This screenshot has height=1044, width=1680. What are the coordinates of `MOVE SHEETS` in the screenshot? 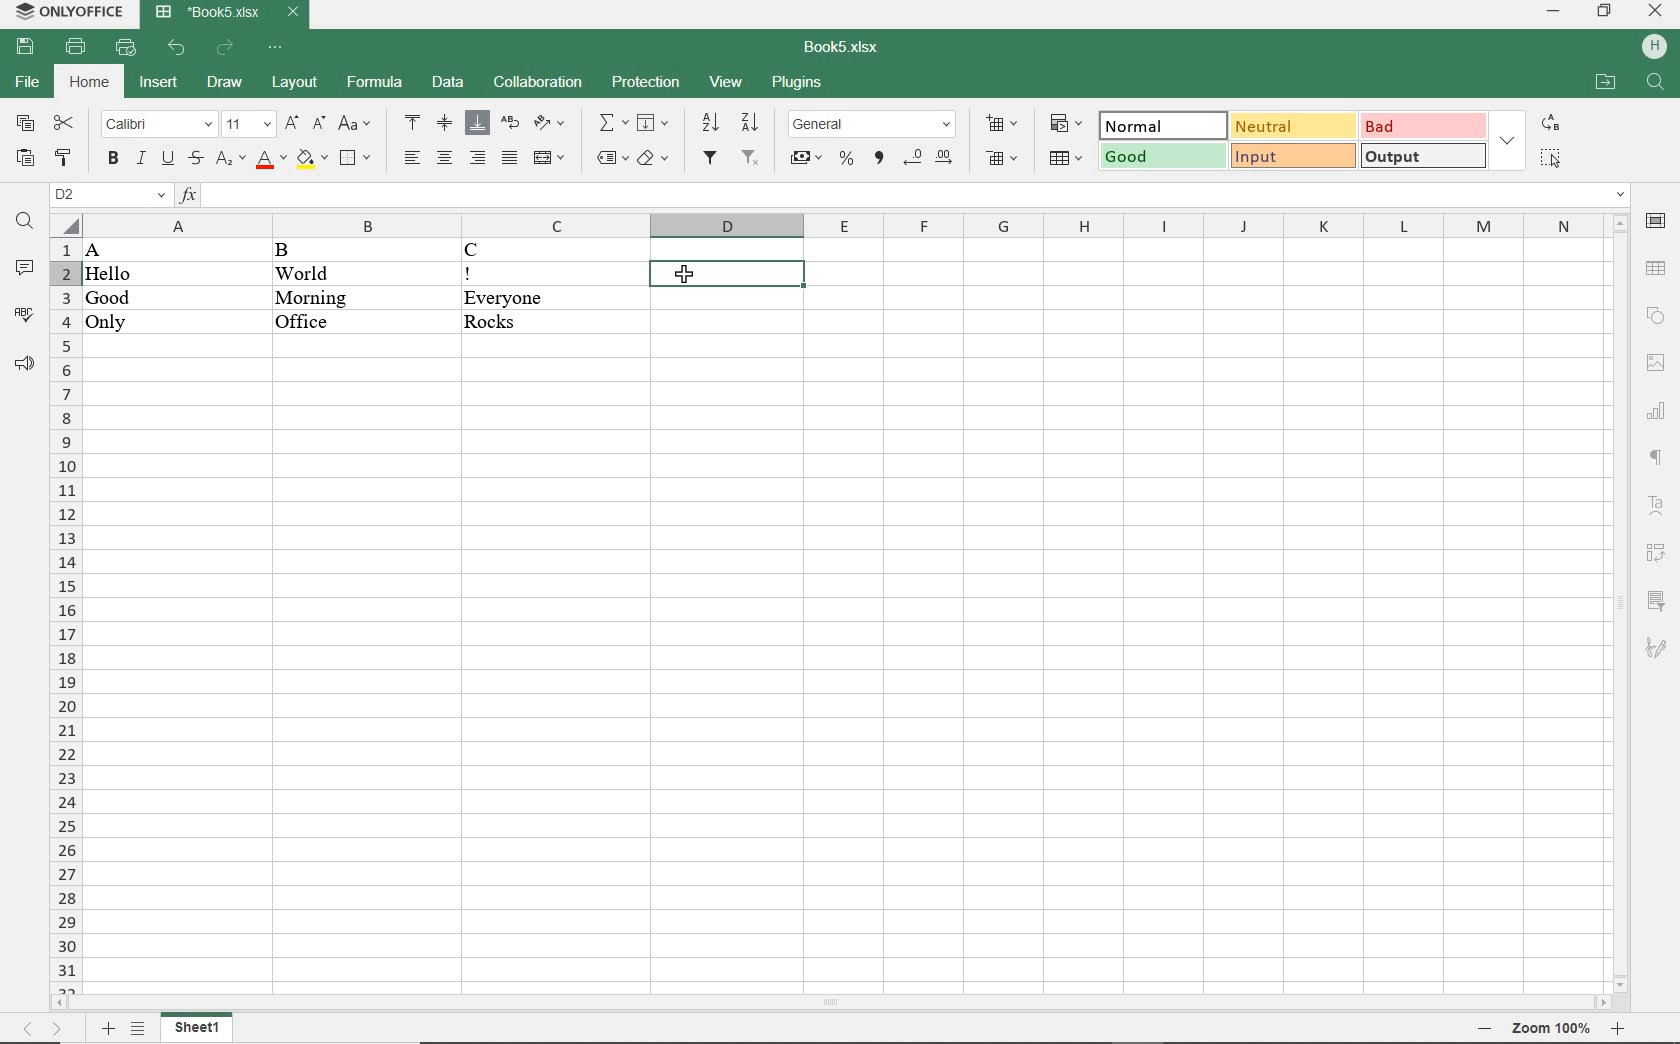 It's located at (42, 1030).